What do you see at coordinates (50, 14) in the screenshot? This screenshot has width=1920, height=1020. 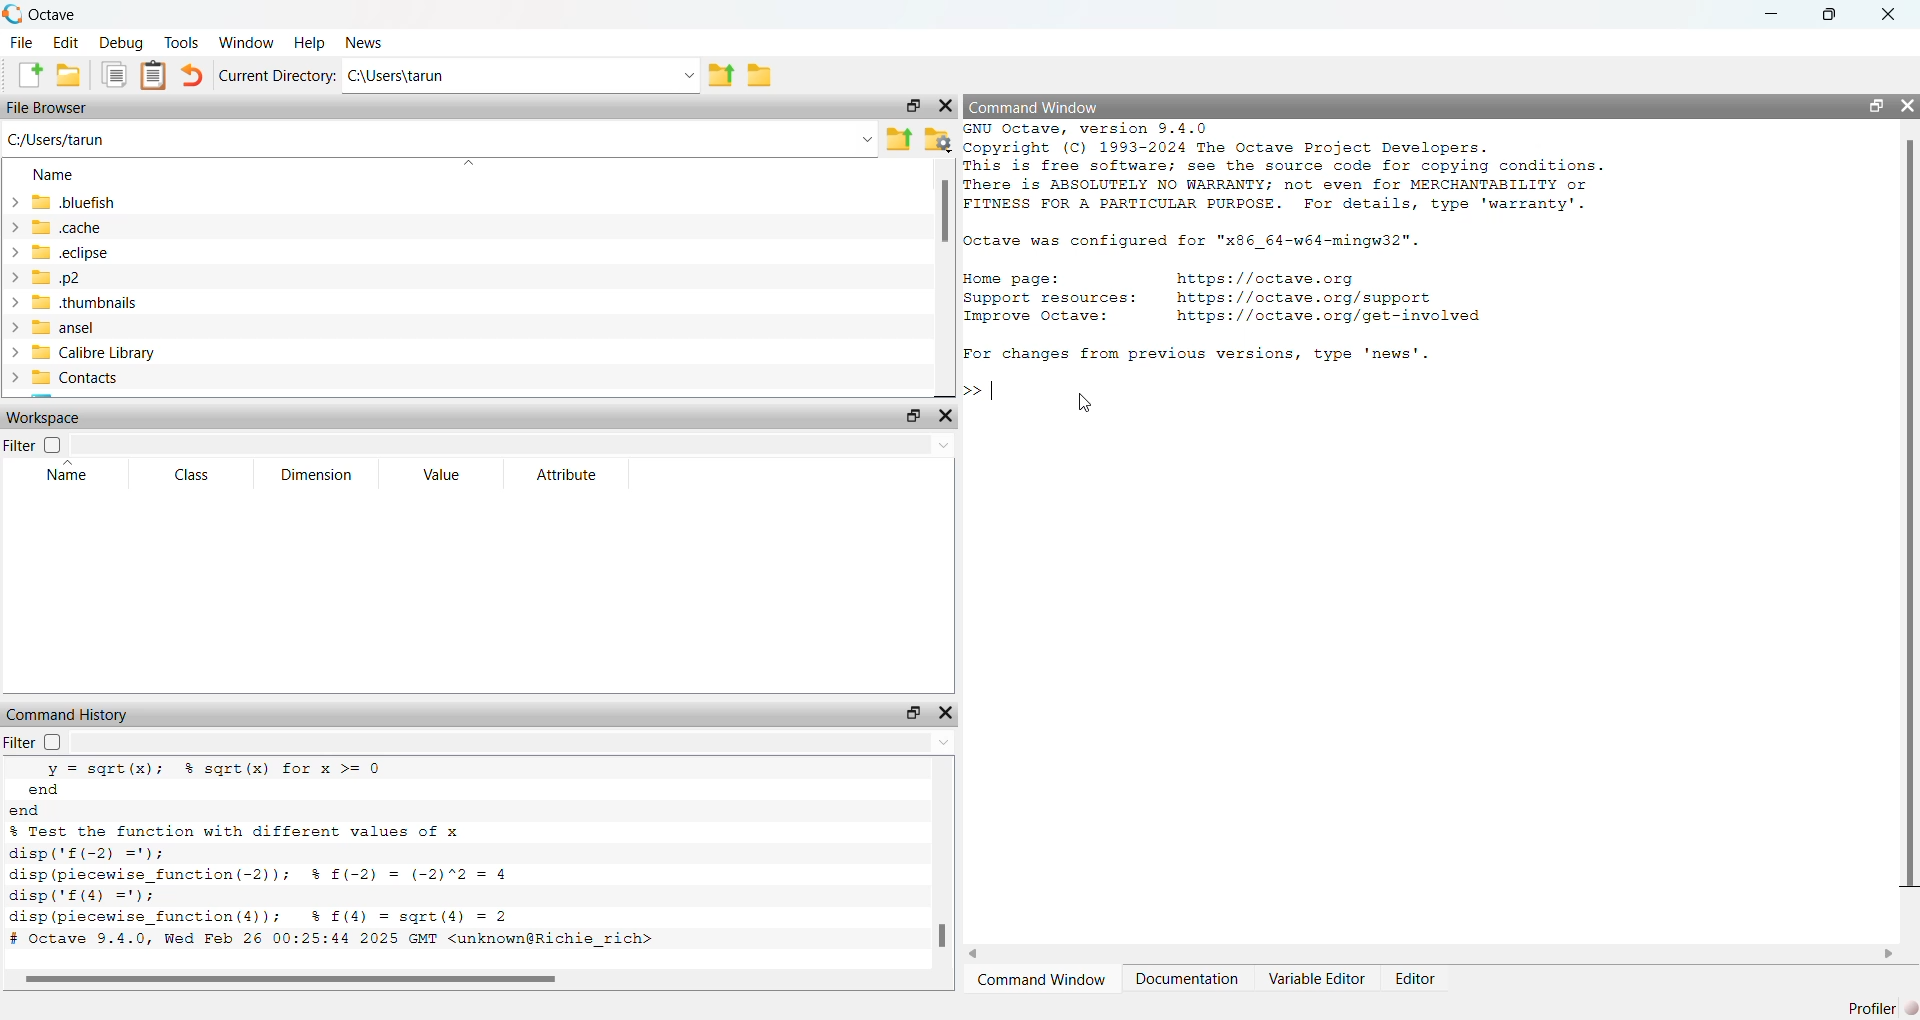 I see `Octave` at bounding box center [50, 14].